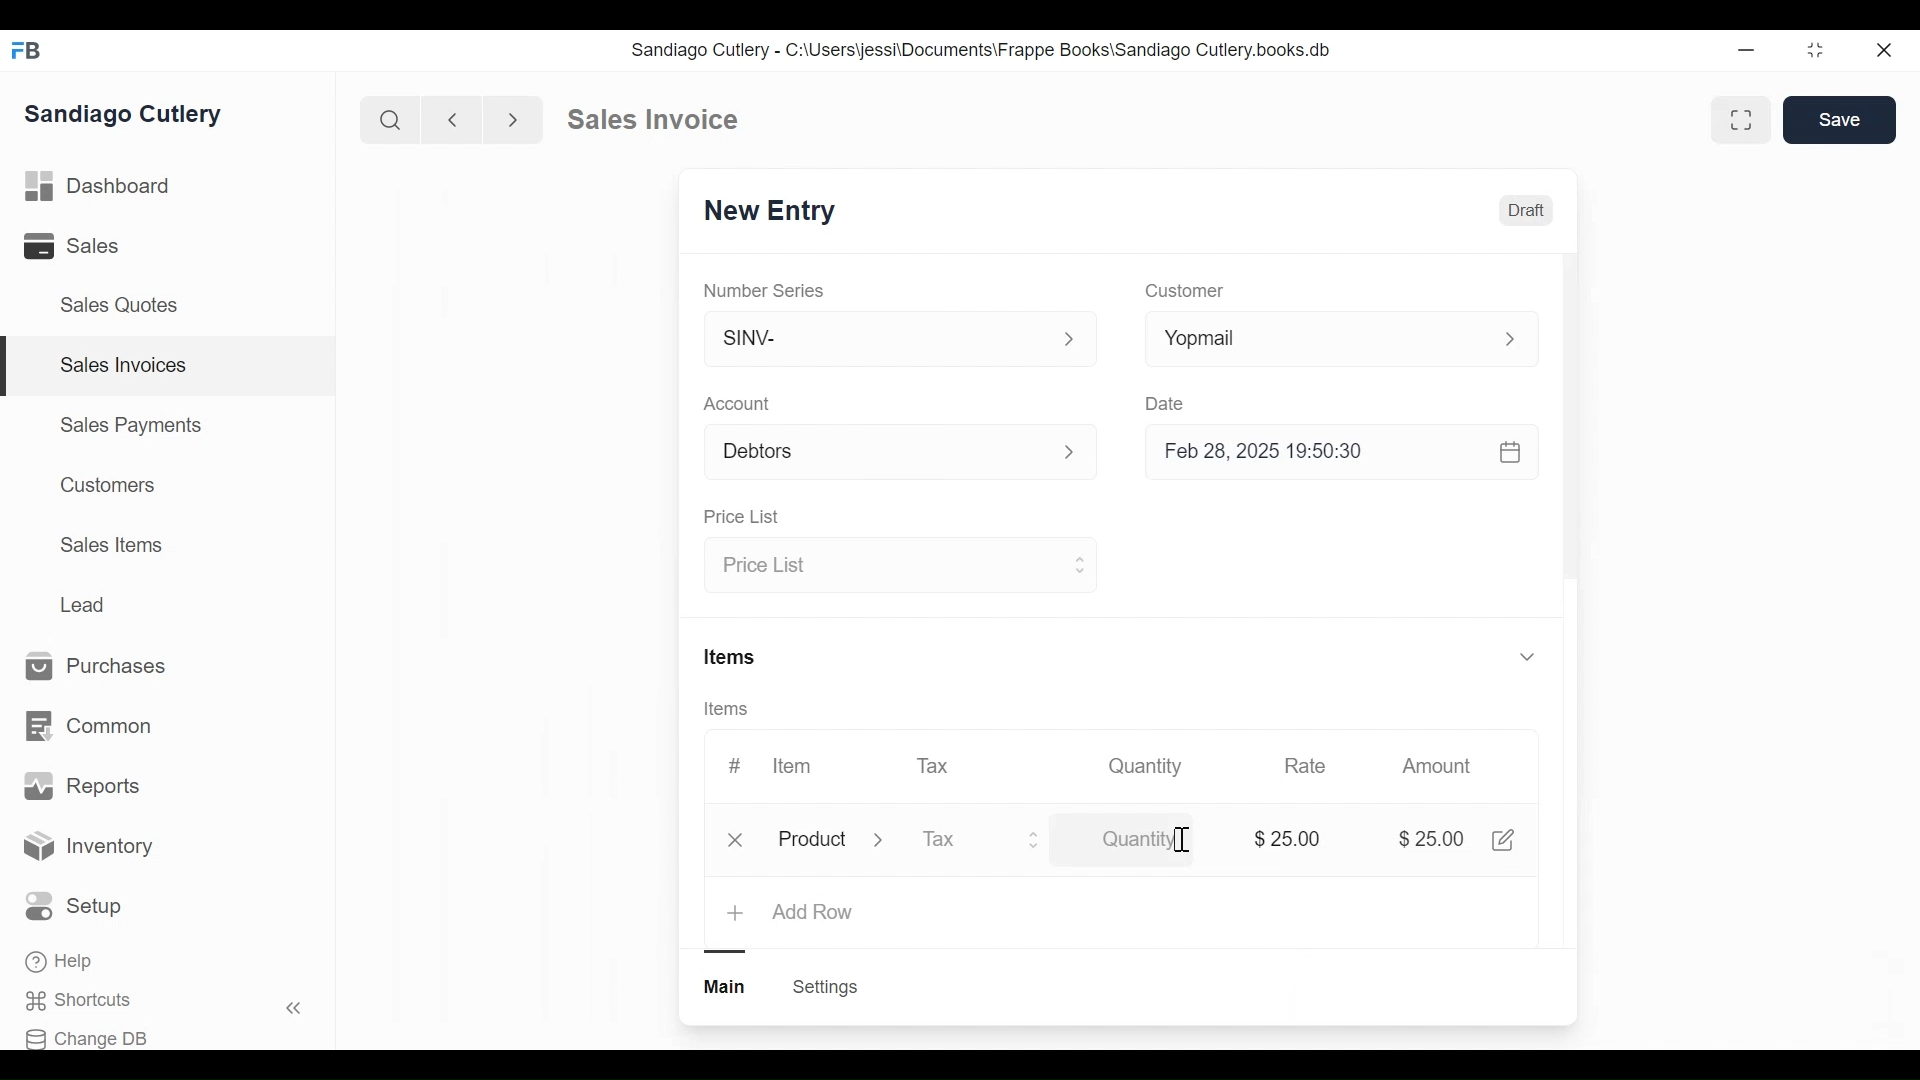 The height and width of the screenshot is (1080, 1920). I want to click on forward, so click(514, 118).